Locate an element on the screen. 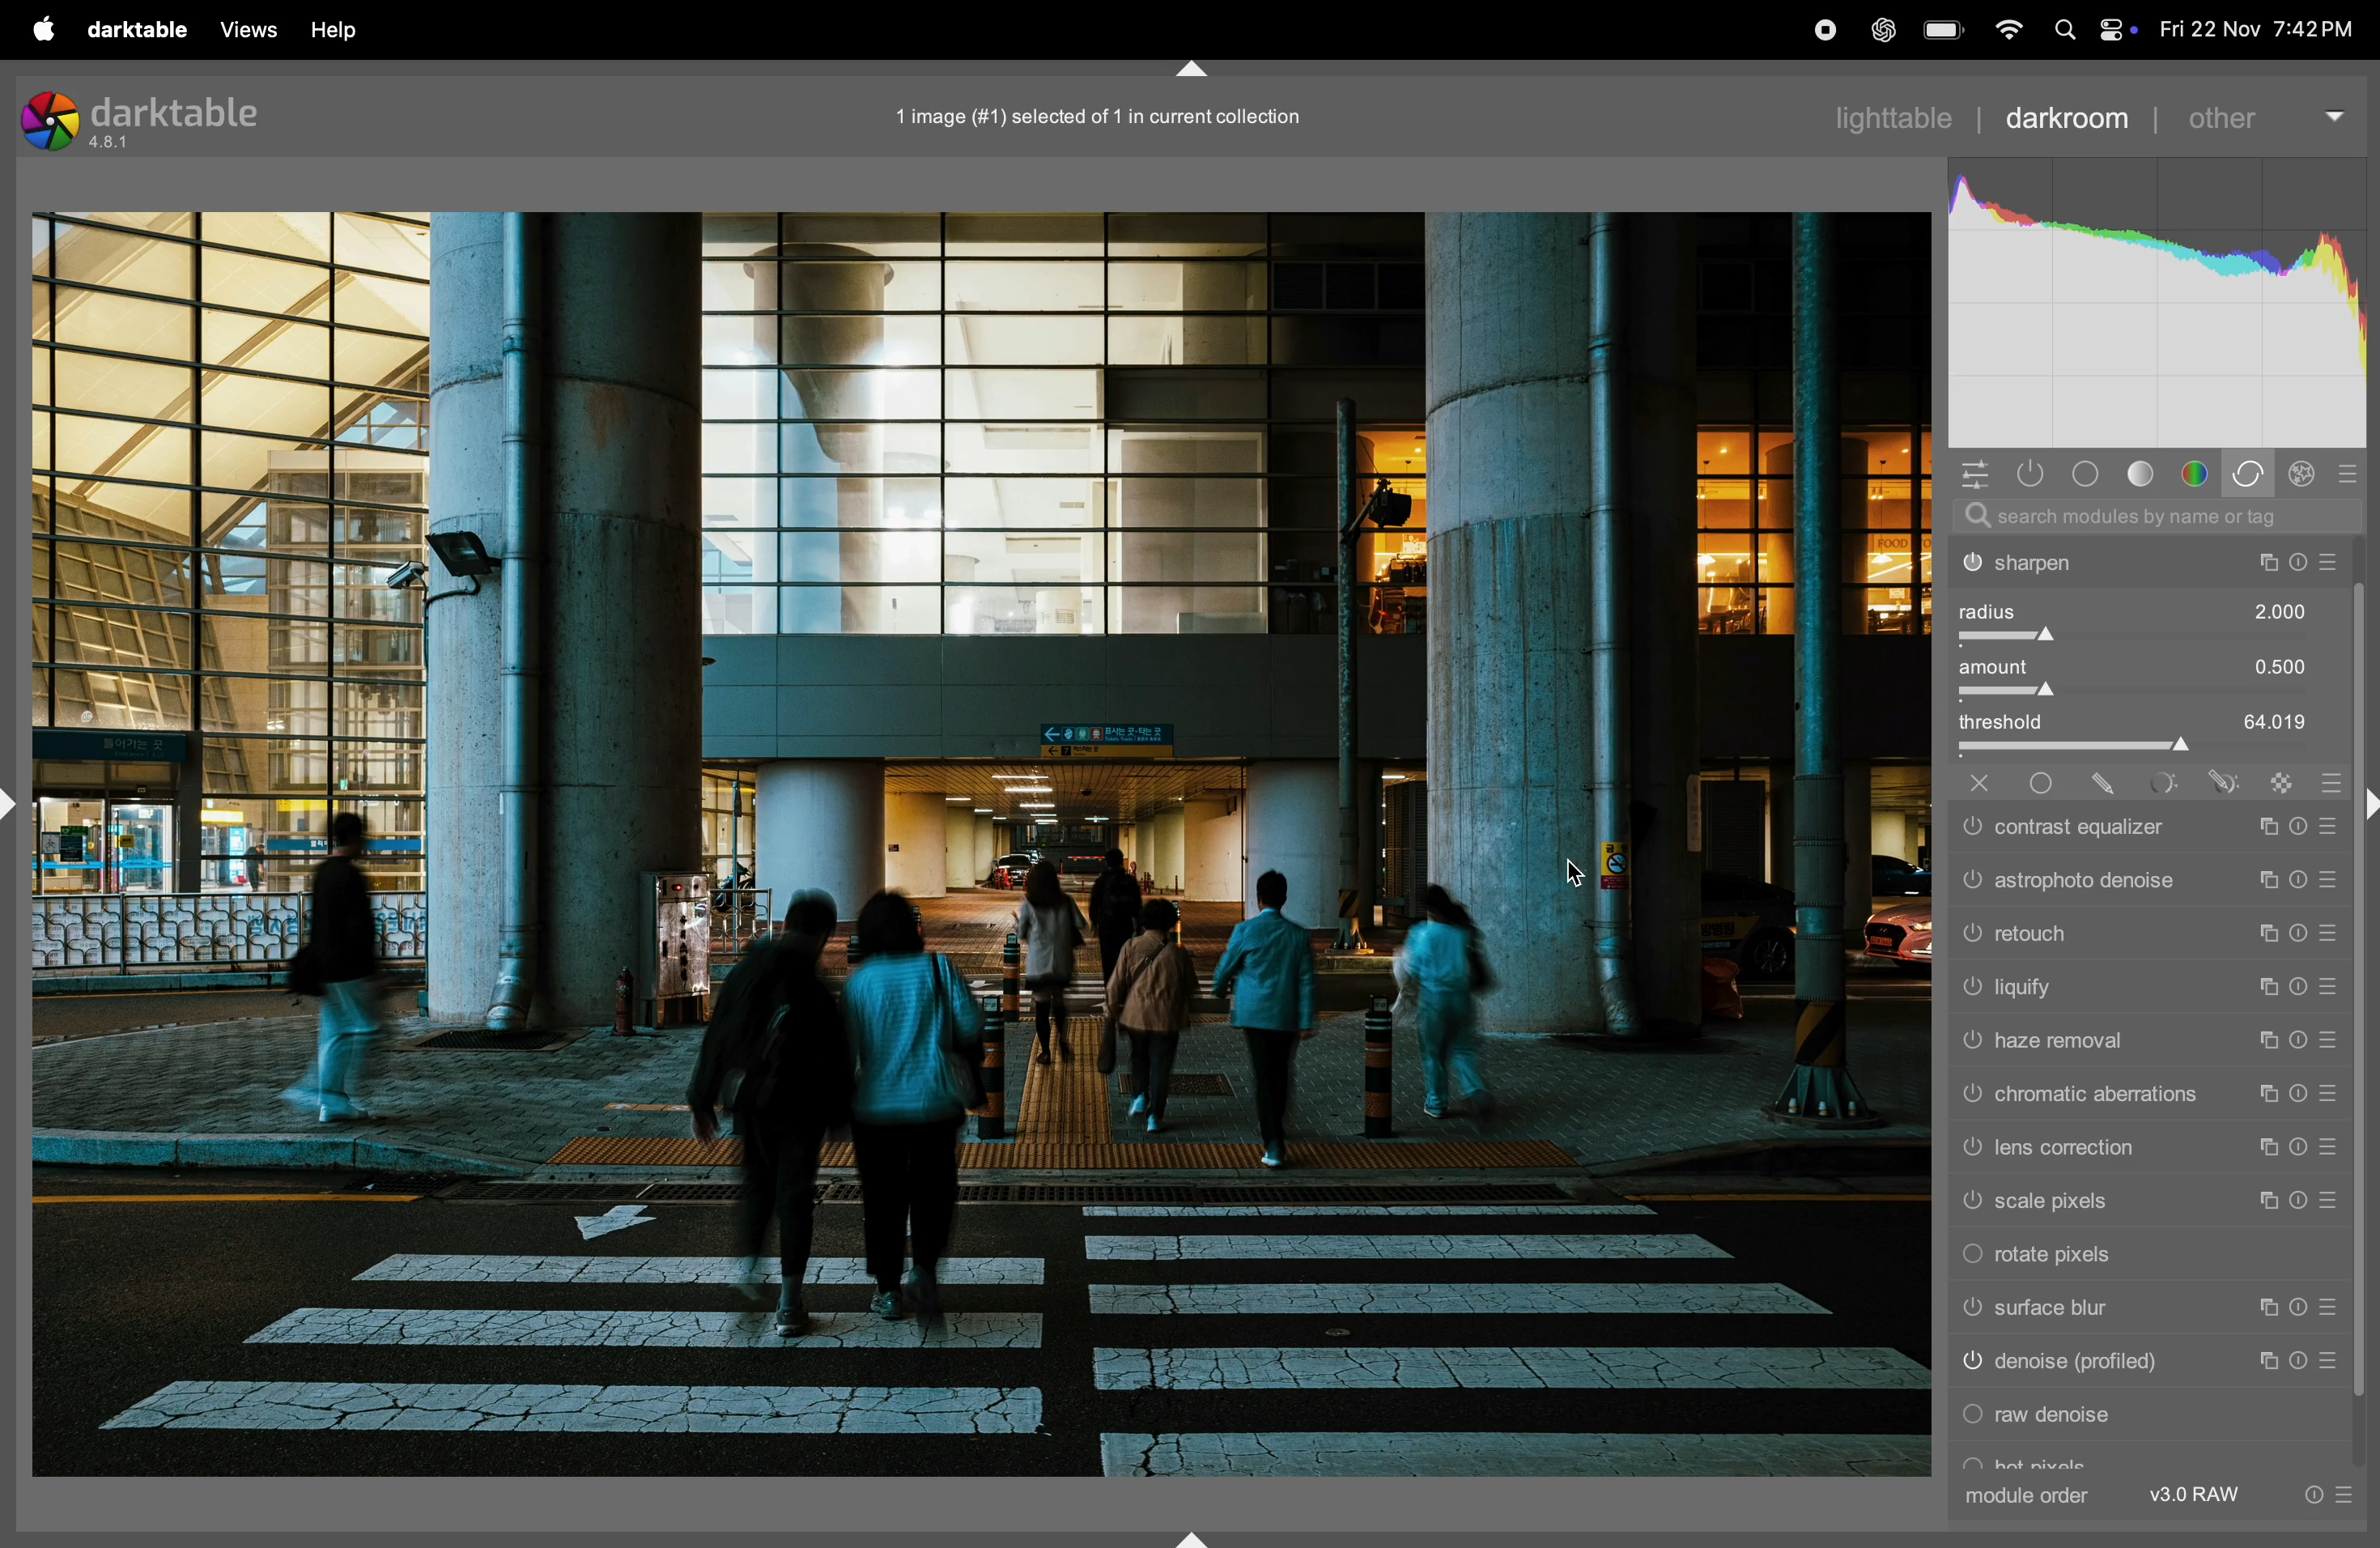 The image size is (2380, 1548). shift+ctrl+t is located at coordinates (1195, 70).